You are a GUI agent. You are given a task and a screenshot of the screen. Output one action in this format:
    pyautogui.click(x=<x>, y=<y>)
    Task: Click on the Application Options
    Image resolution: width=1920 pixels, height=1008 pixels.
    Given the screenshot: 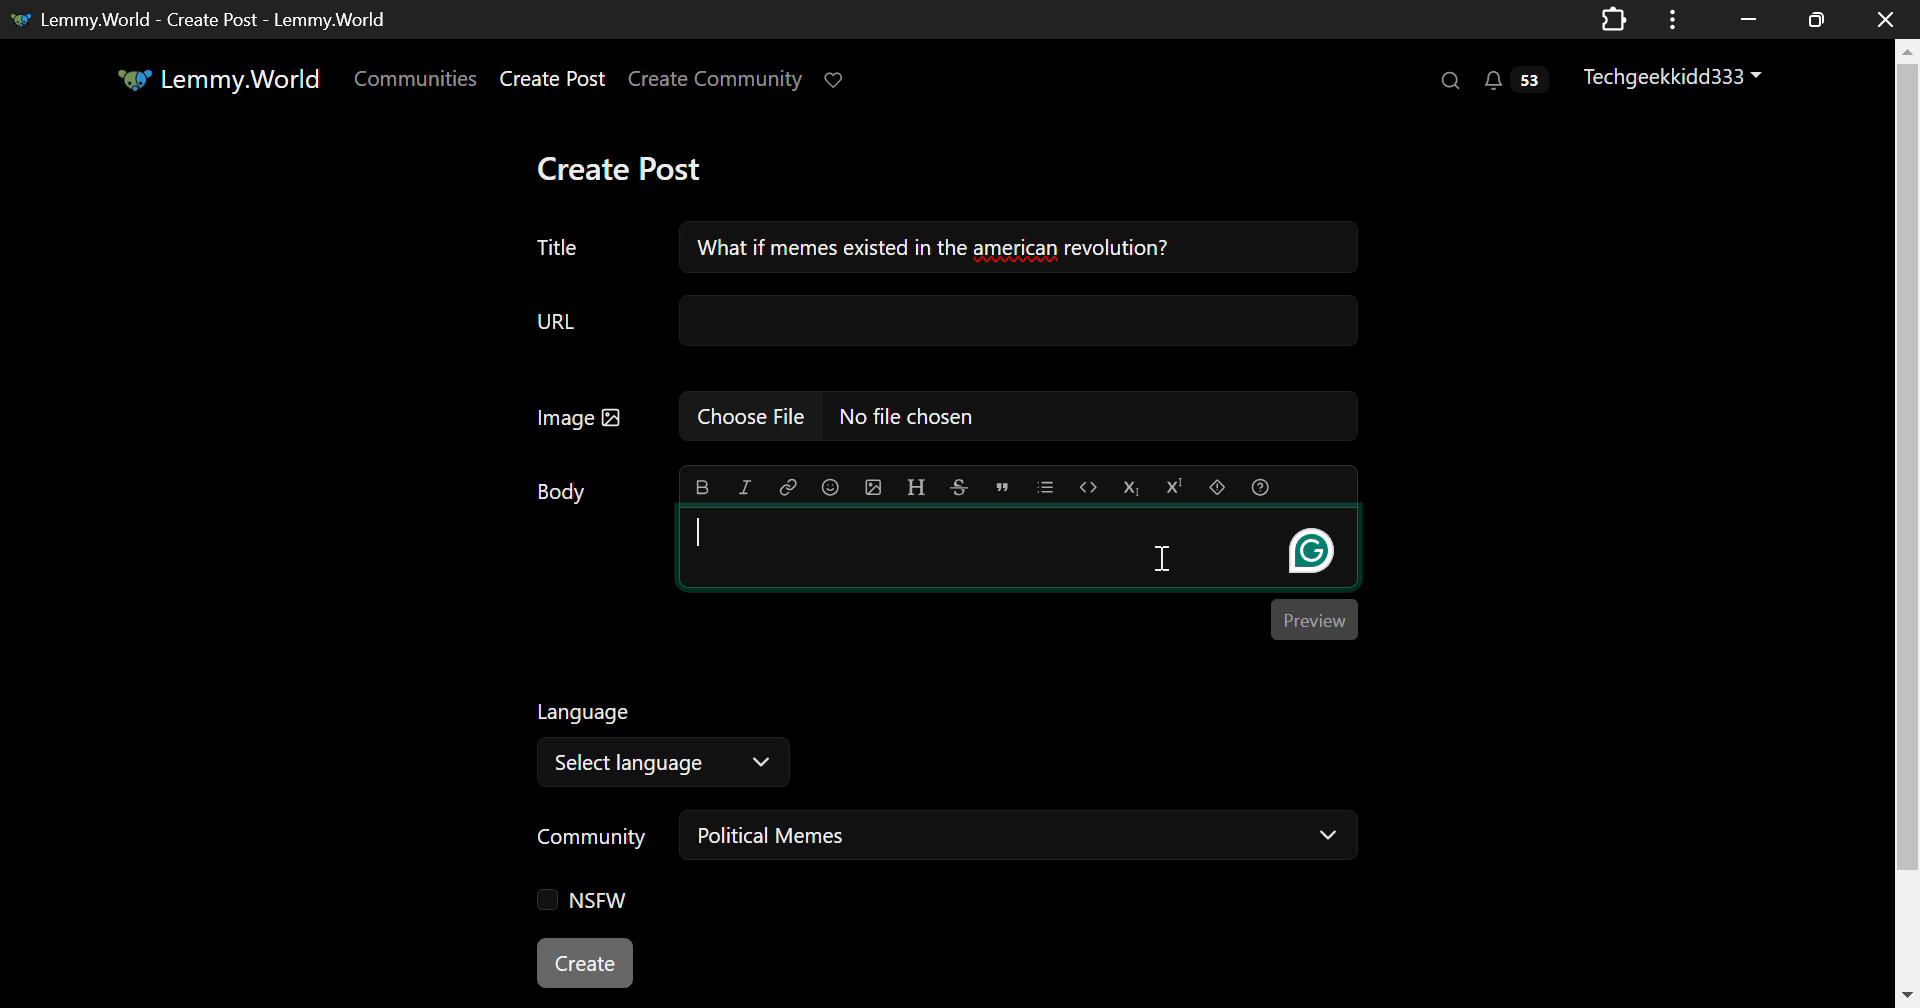 What is the action you would take?
    pyautogui.click(x=1672, y=18)
    